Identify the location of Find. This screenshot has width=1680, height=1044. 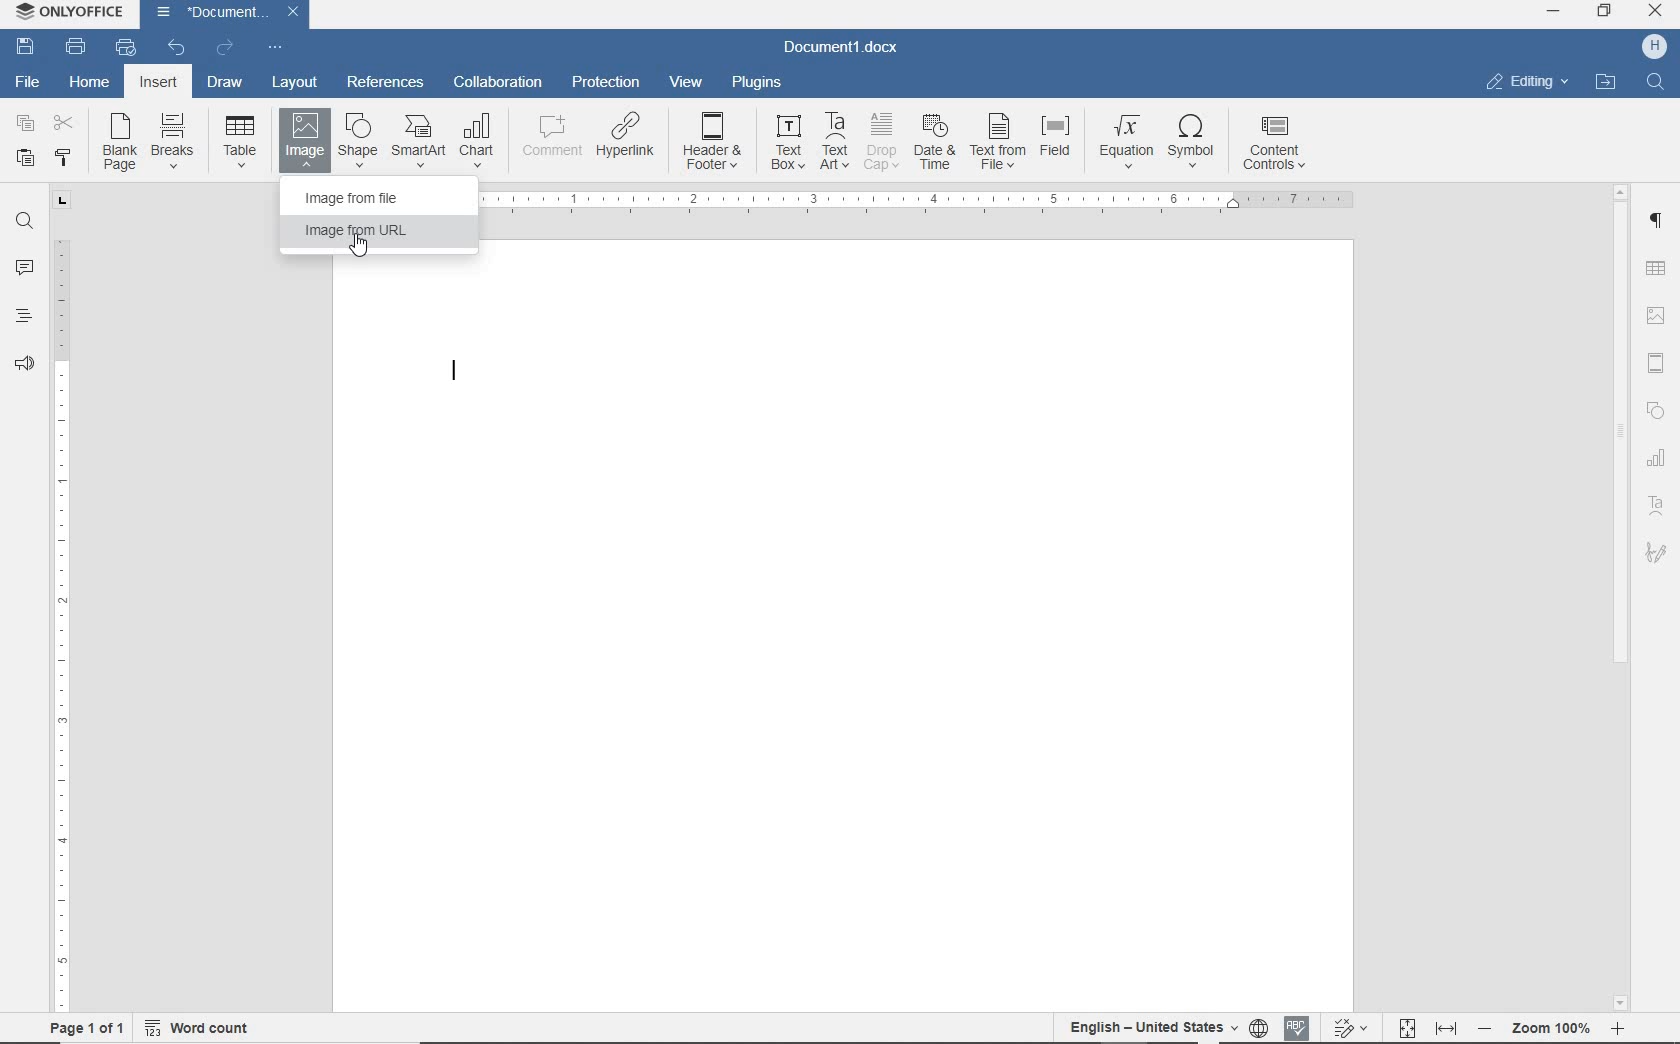
(1659, 84).